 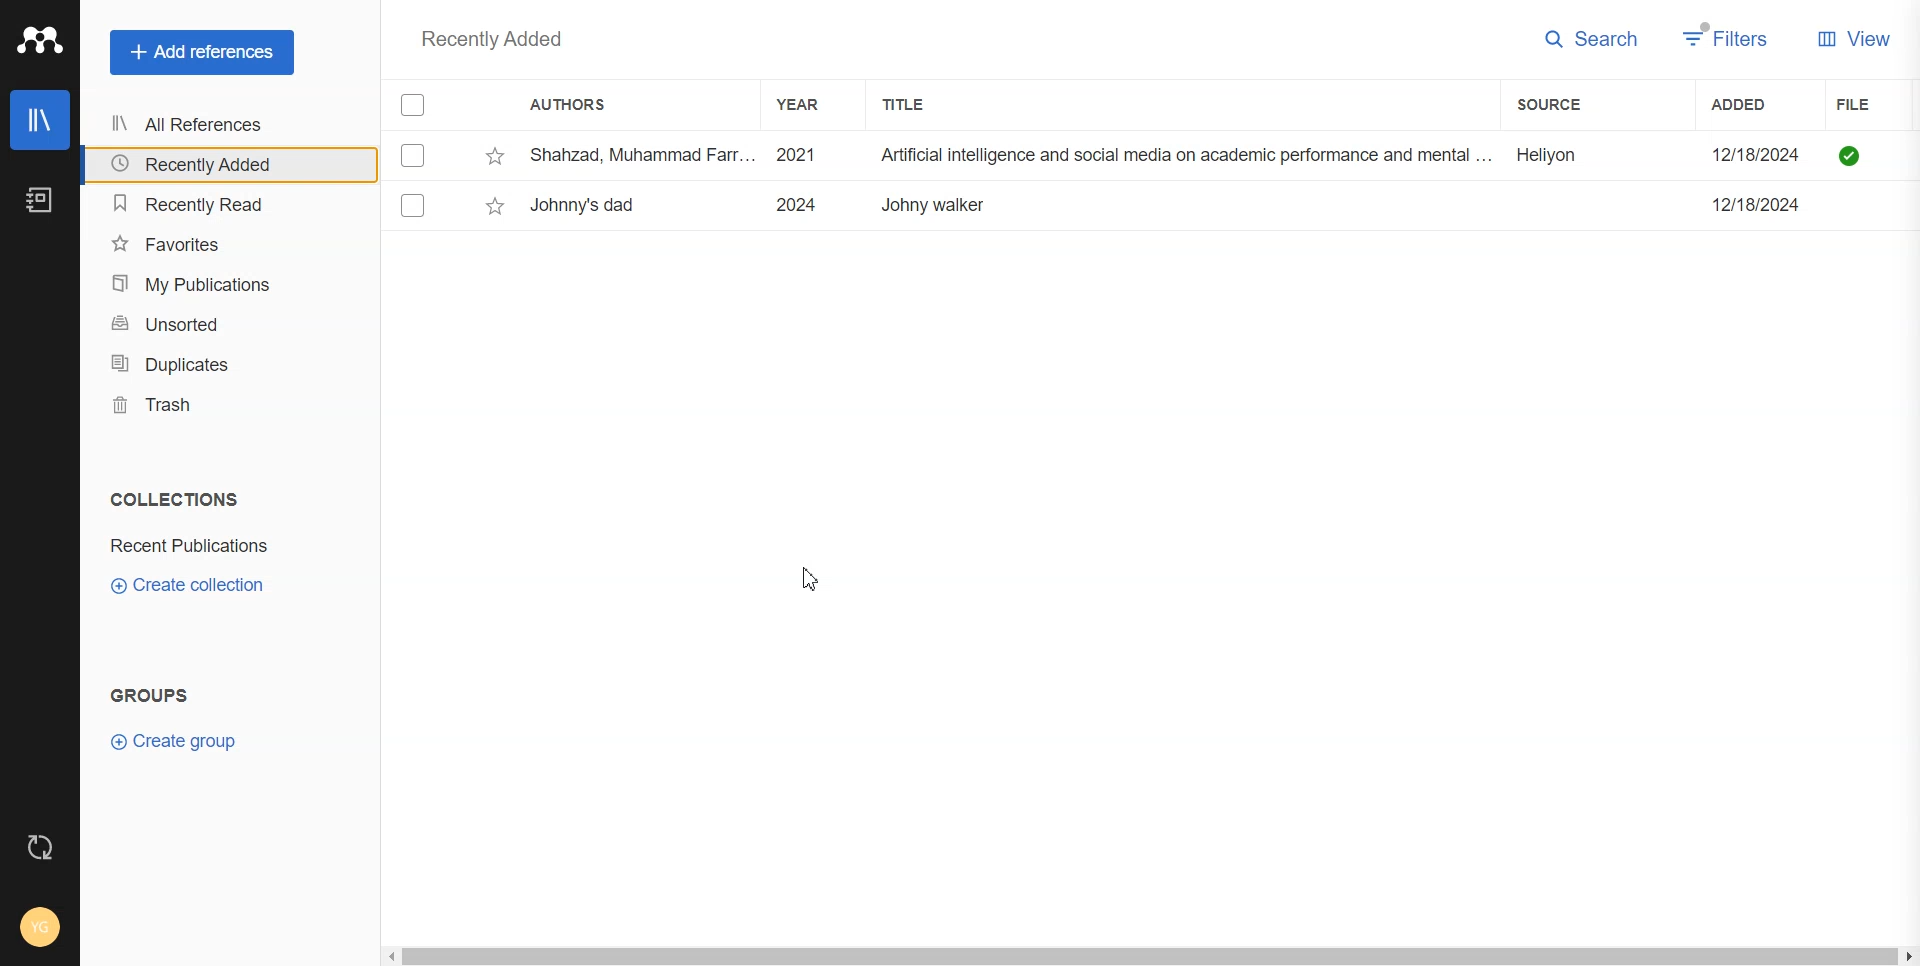 I want to click on @ Create collection, so click(x=200, y=586).